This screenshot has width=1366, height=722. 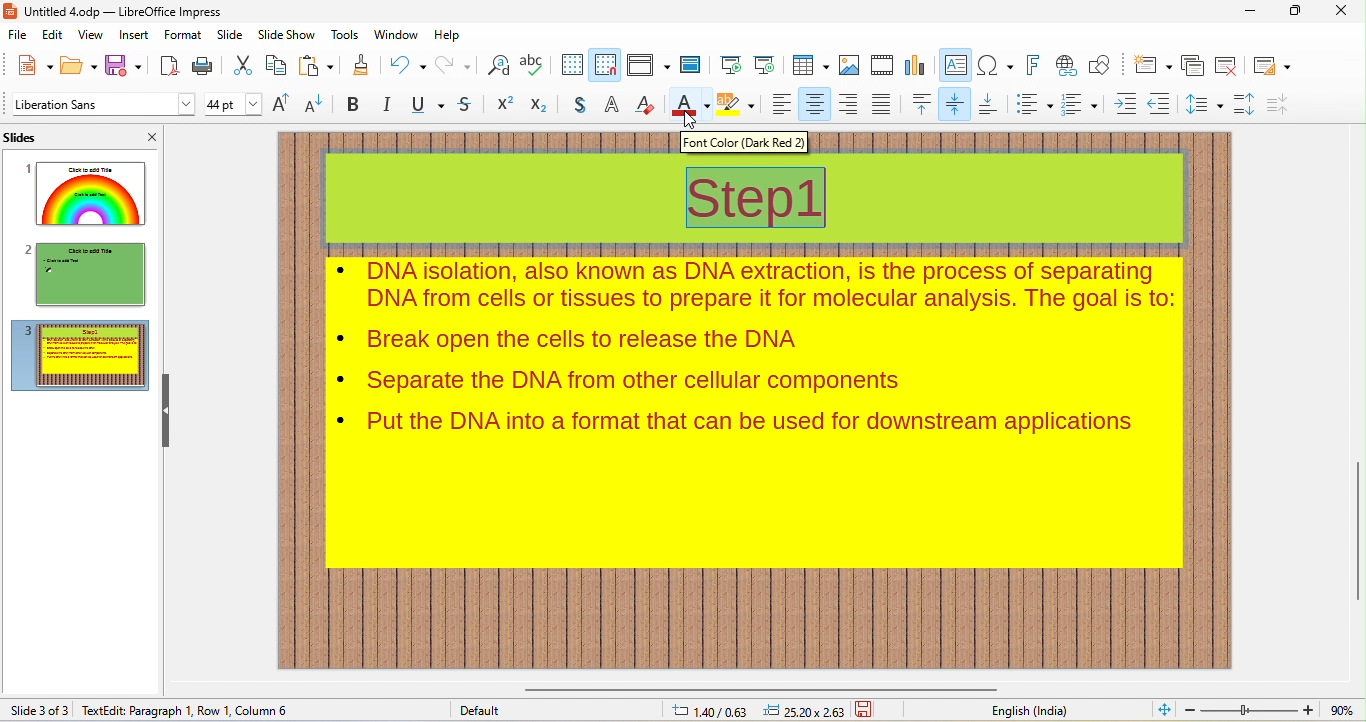 I want to click on undo, so click(x=405, y=65).